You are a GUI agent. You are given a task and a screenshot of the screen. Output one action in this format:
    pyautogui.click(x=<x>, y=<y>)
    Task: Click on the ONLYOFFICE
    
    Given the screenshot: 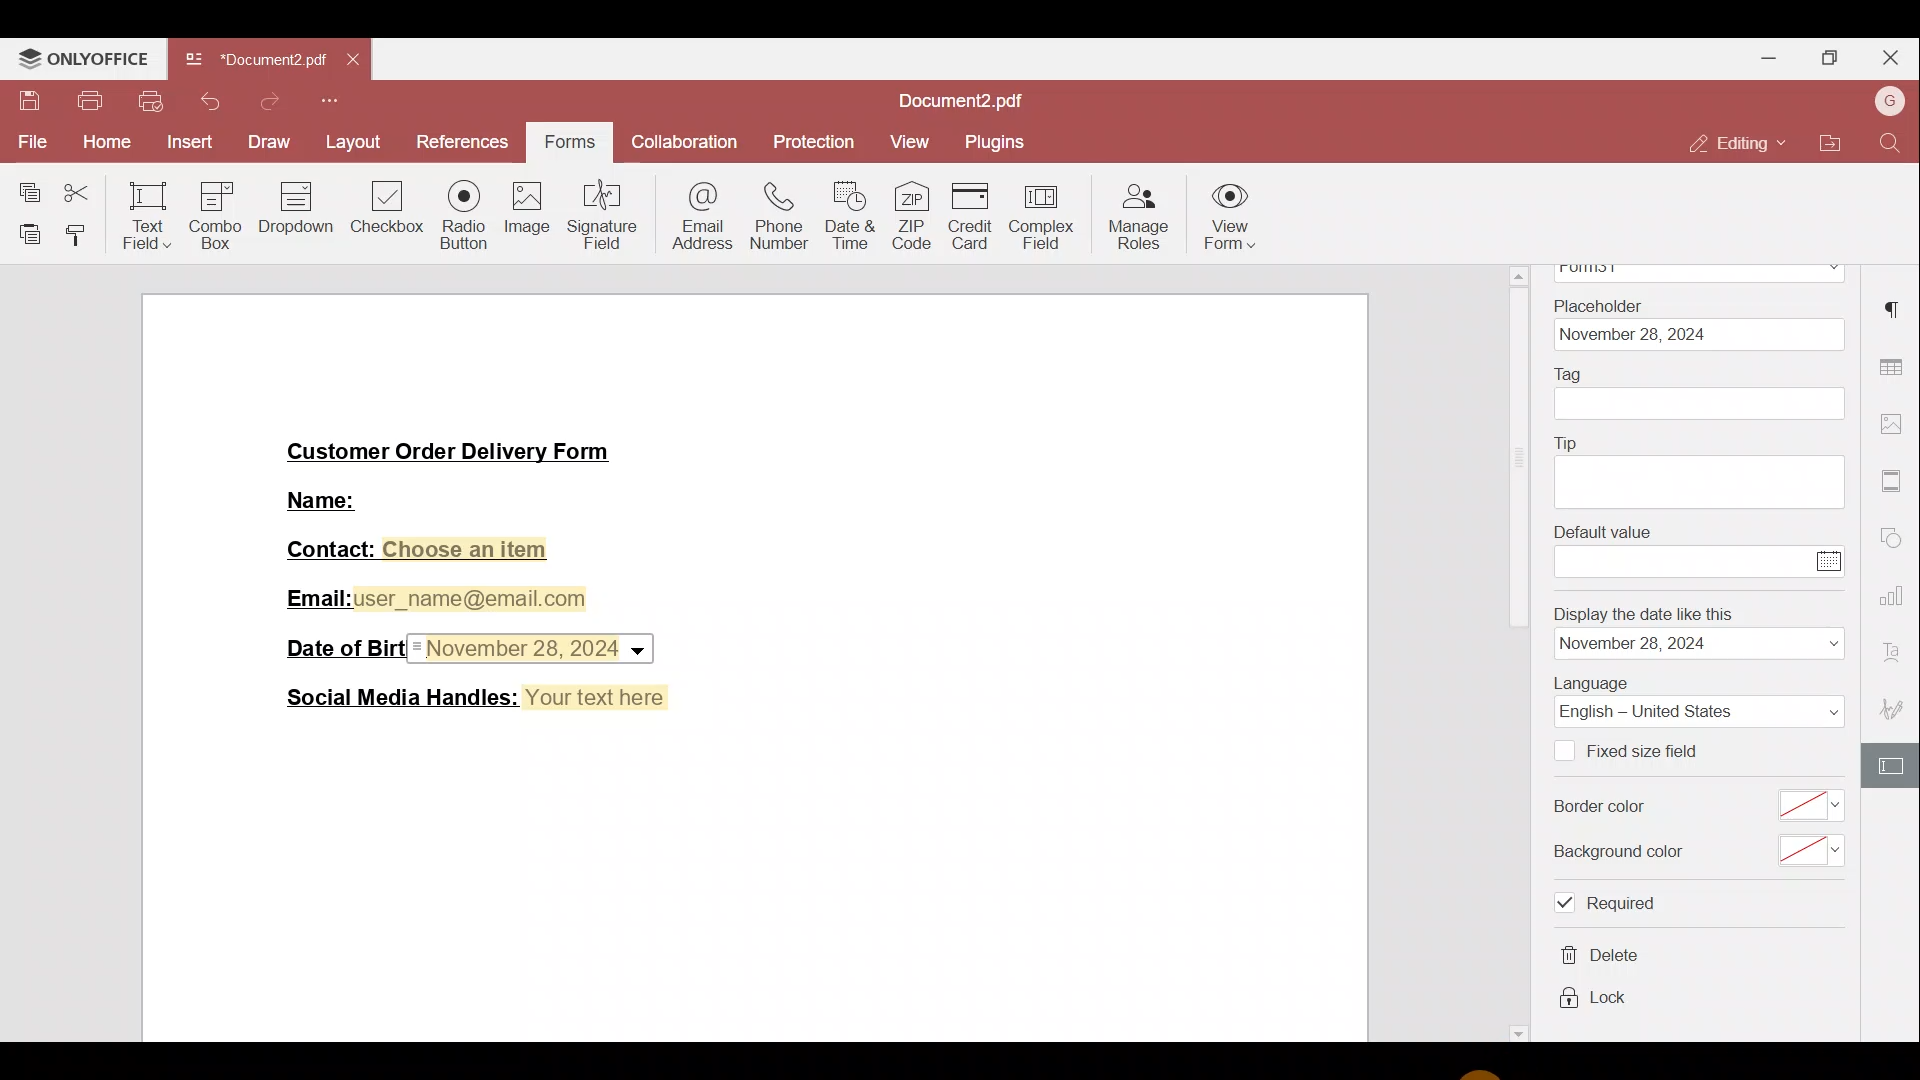 What is the action you would take?
    pyautogui.click(x=83, y=55)
    